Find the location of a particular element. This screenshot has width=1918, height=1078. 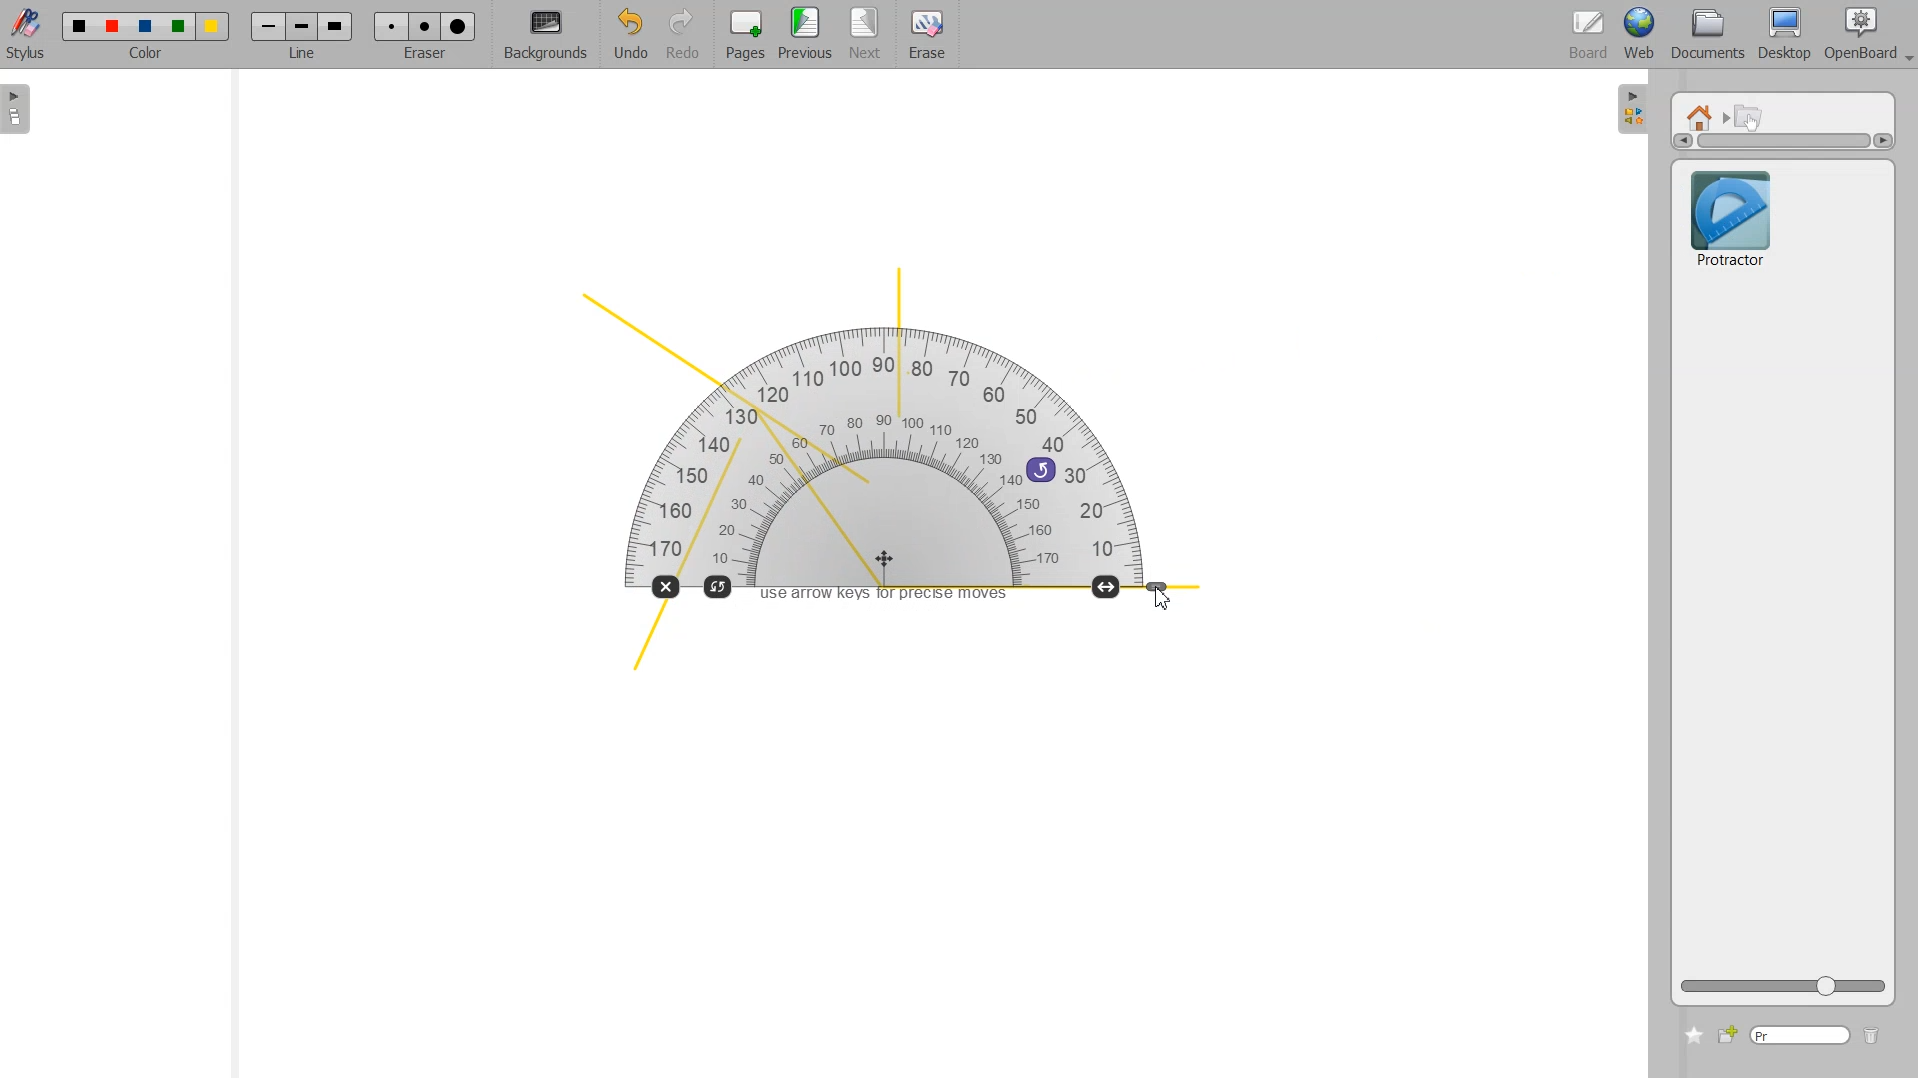

Protractor is located at coordinates (1730, 216).